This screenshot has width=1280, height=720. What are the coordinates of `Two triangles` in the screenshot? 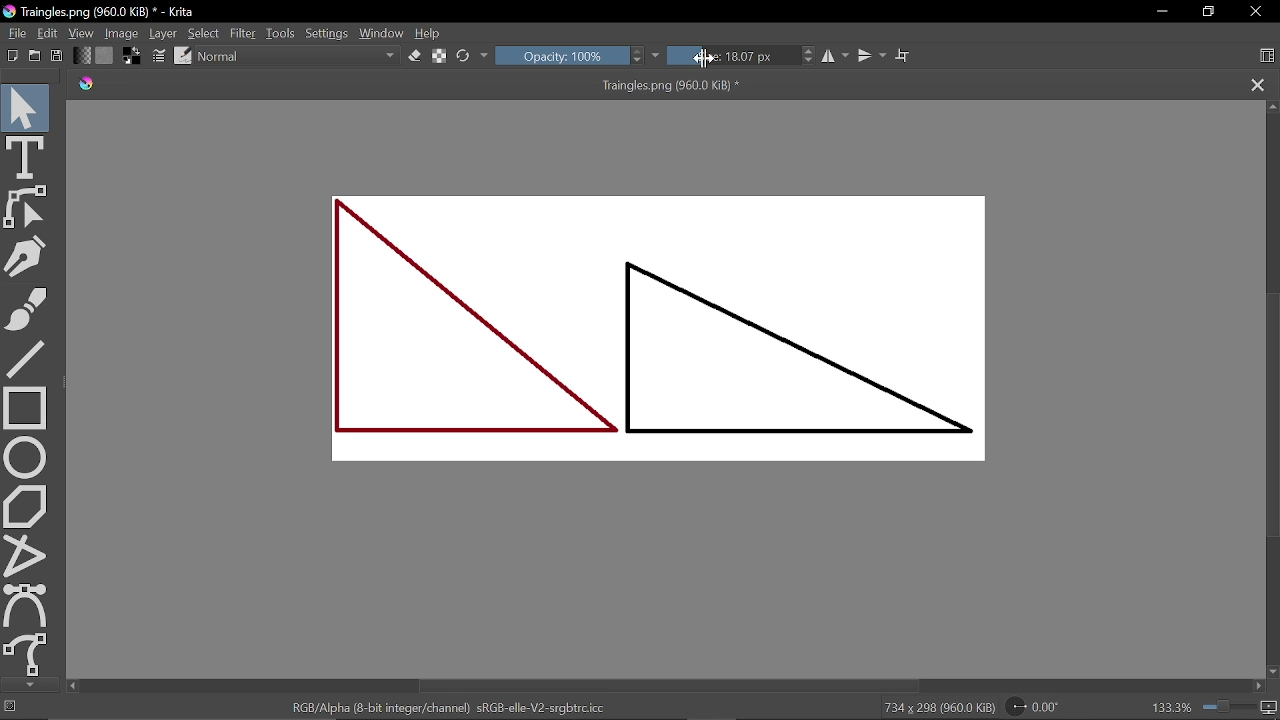 It's located at (675, 337).